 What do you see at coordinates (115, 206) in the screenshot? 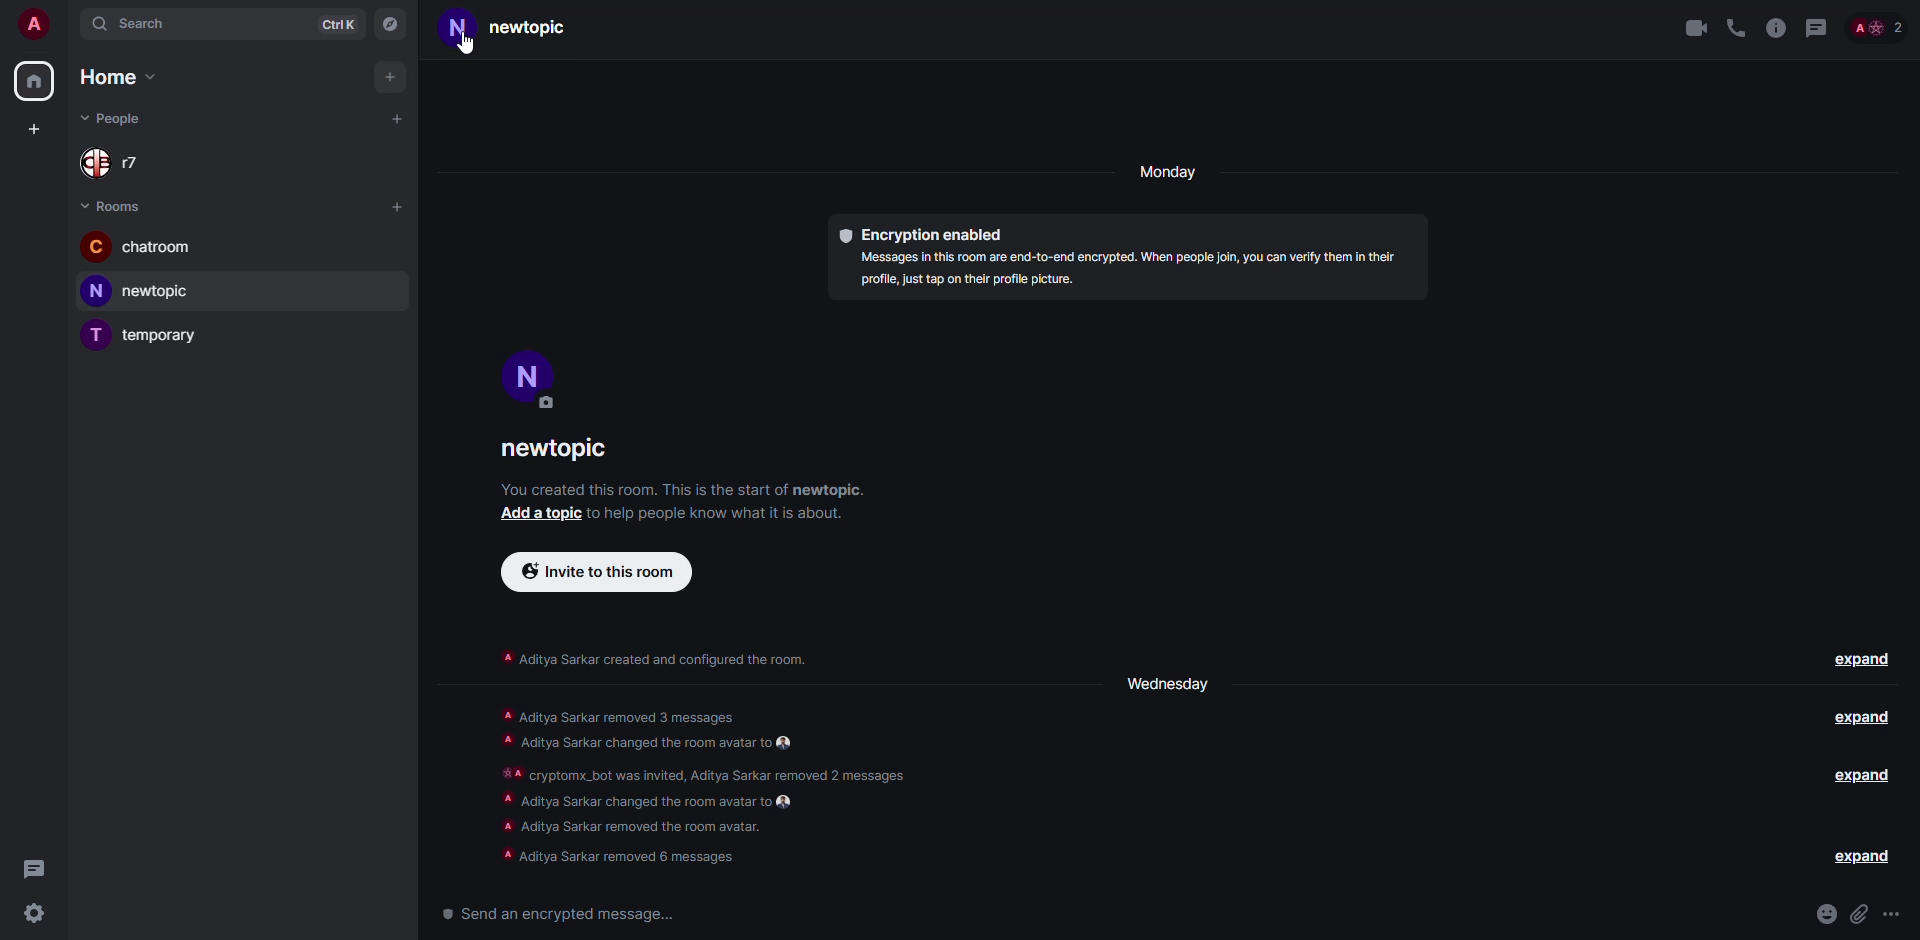
I see `rooms` at bounding box center [115, 206].